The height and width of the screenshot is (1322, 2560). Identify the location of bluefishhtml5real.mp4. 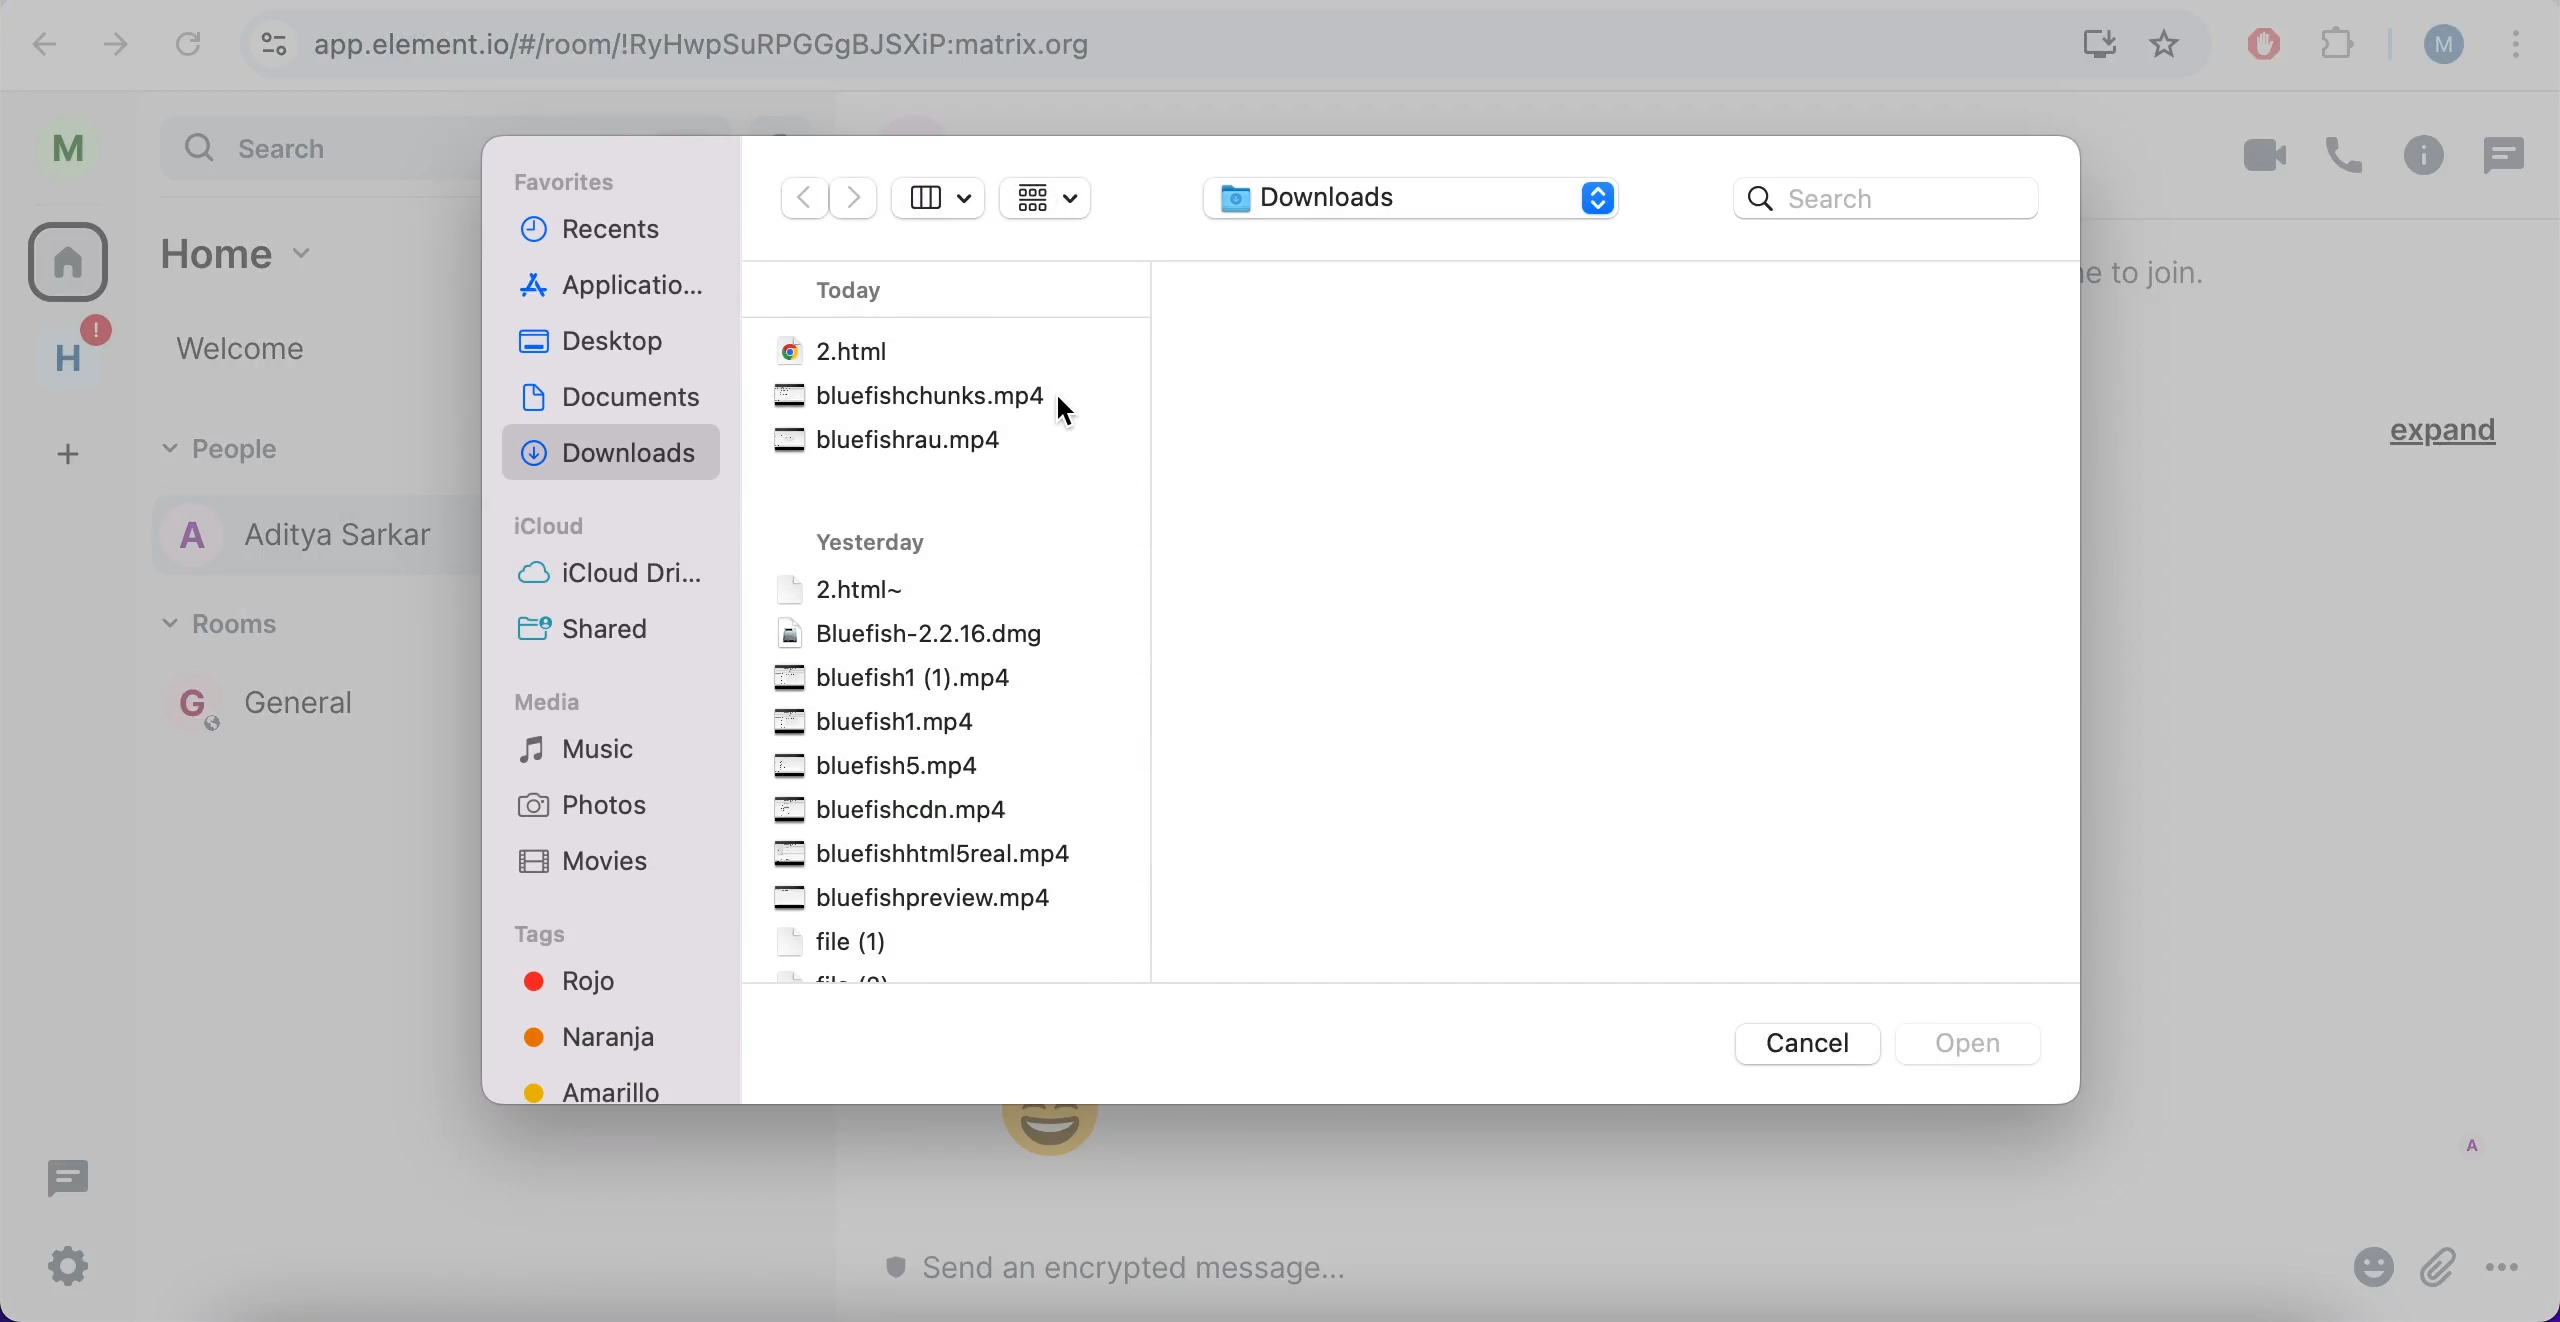
(931, 850).